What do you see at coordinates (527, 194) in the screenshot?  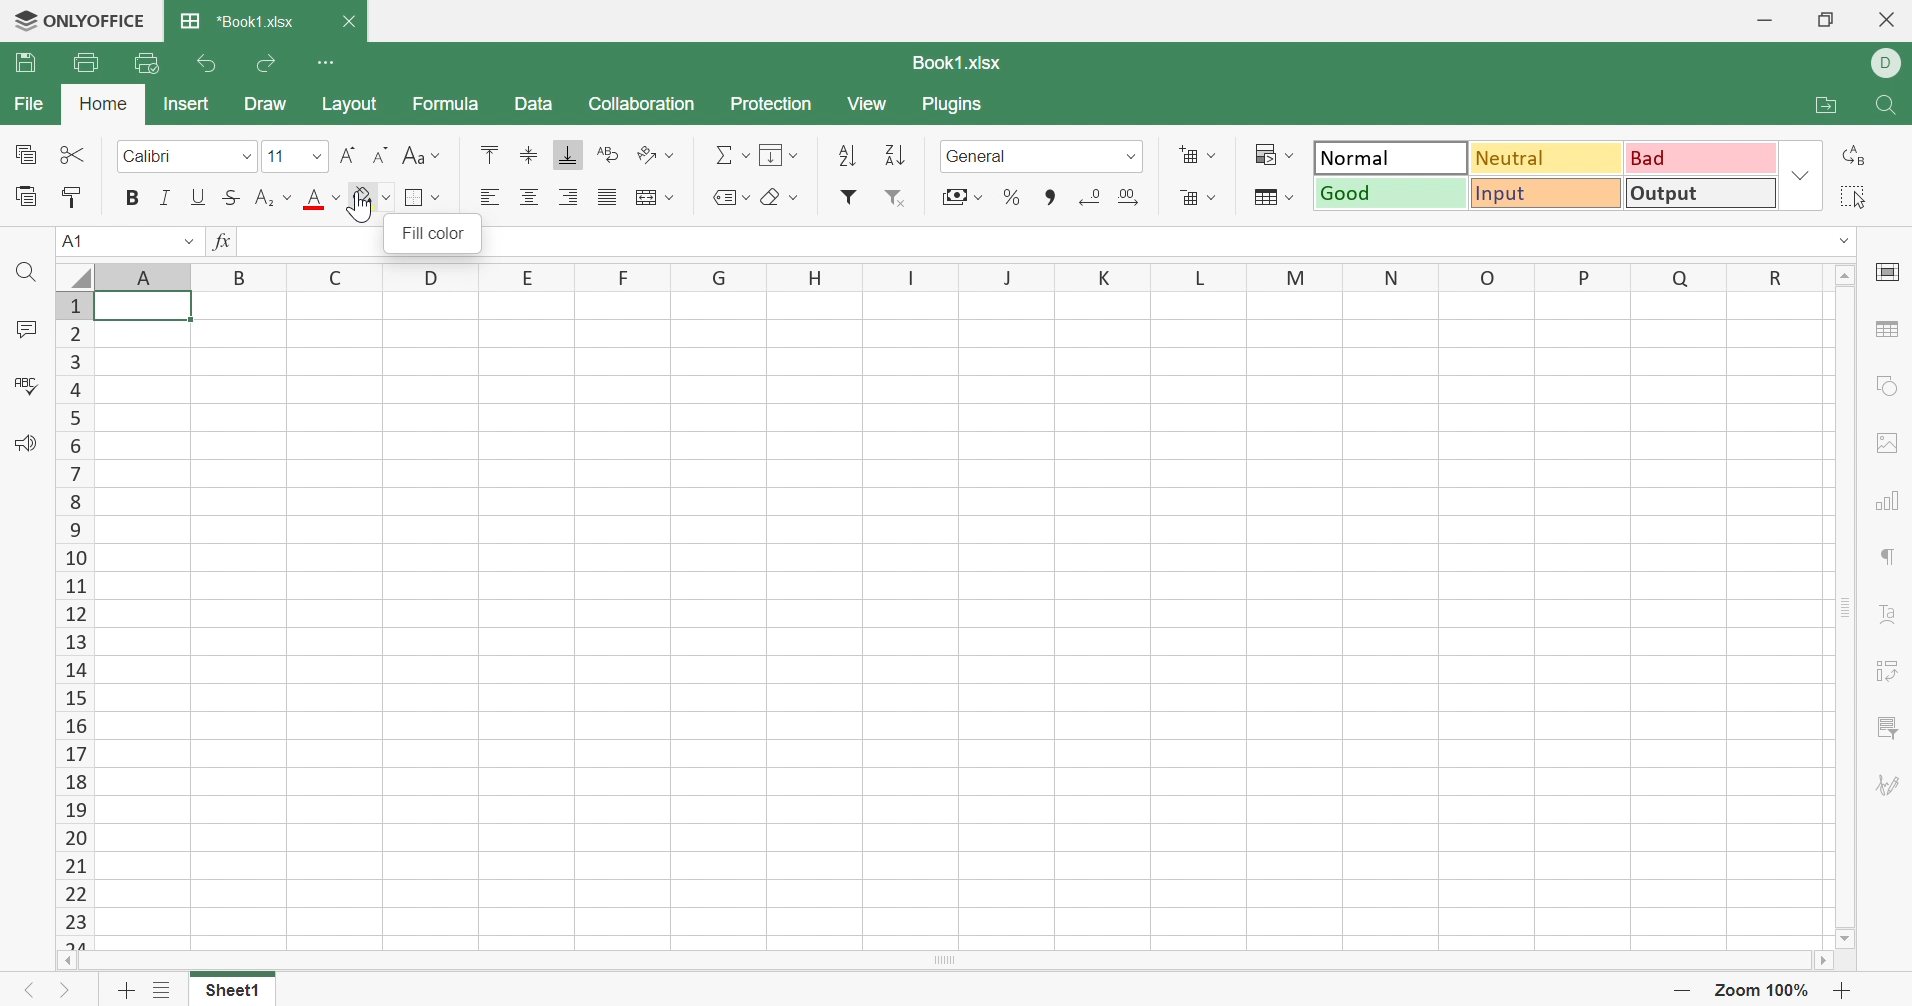 I see `Align Center` at bounding box center [527, 194].